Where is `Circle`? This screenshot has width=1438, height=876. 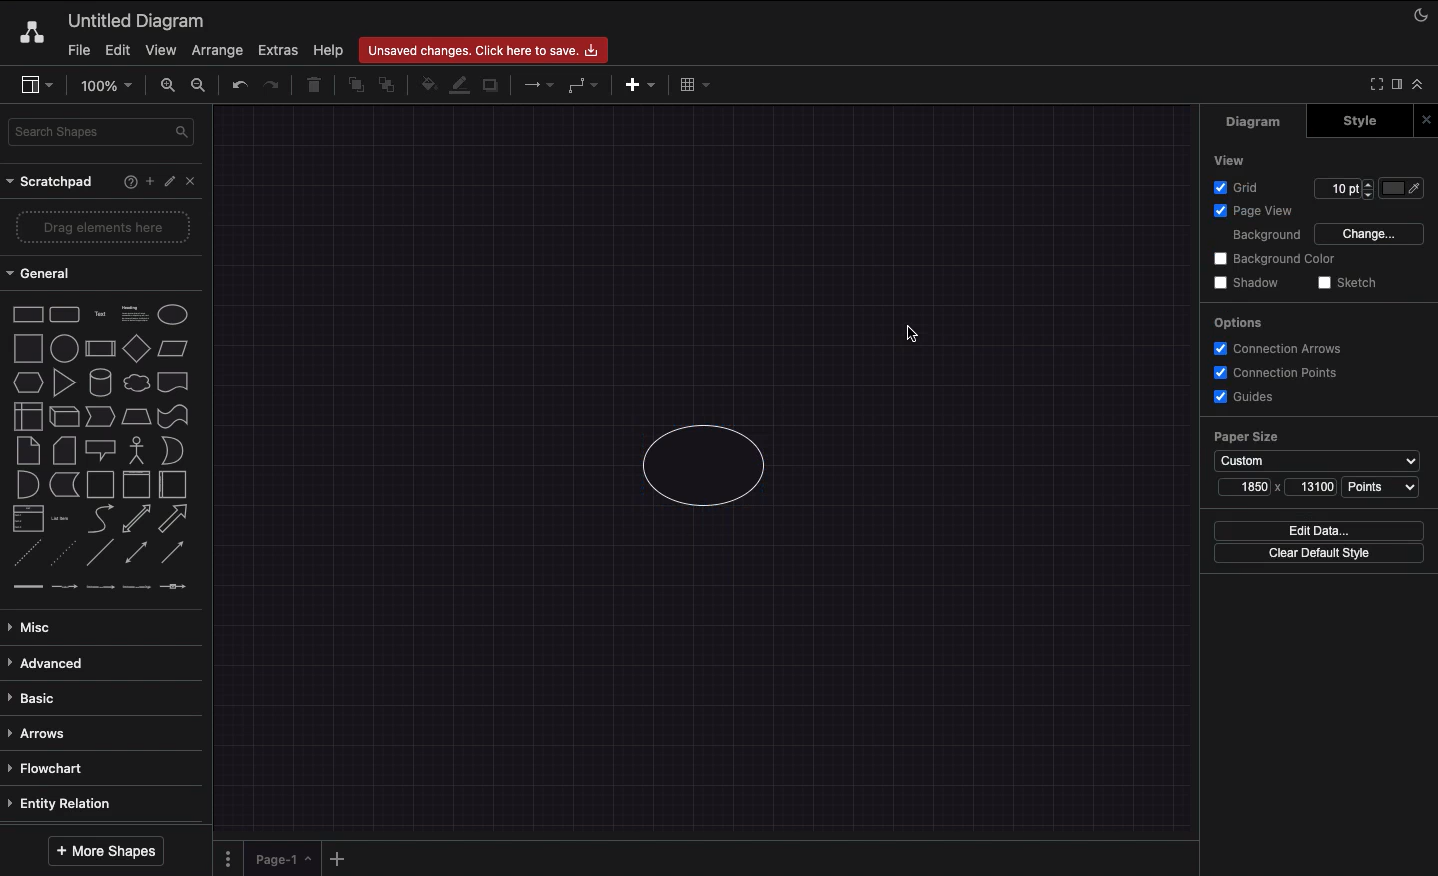
Circle is located at coordinates (173, 314).